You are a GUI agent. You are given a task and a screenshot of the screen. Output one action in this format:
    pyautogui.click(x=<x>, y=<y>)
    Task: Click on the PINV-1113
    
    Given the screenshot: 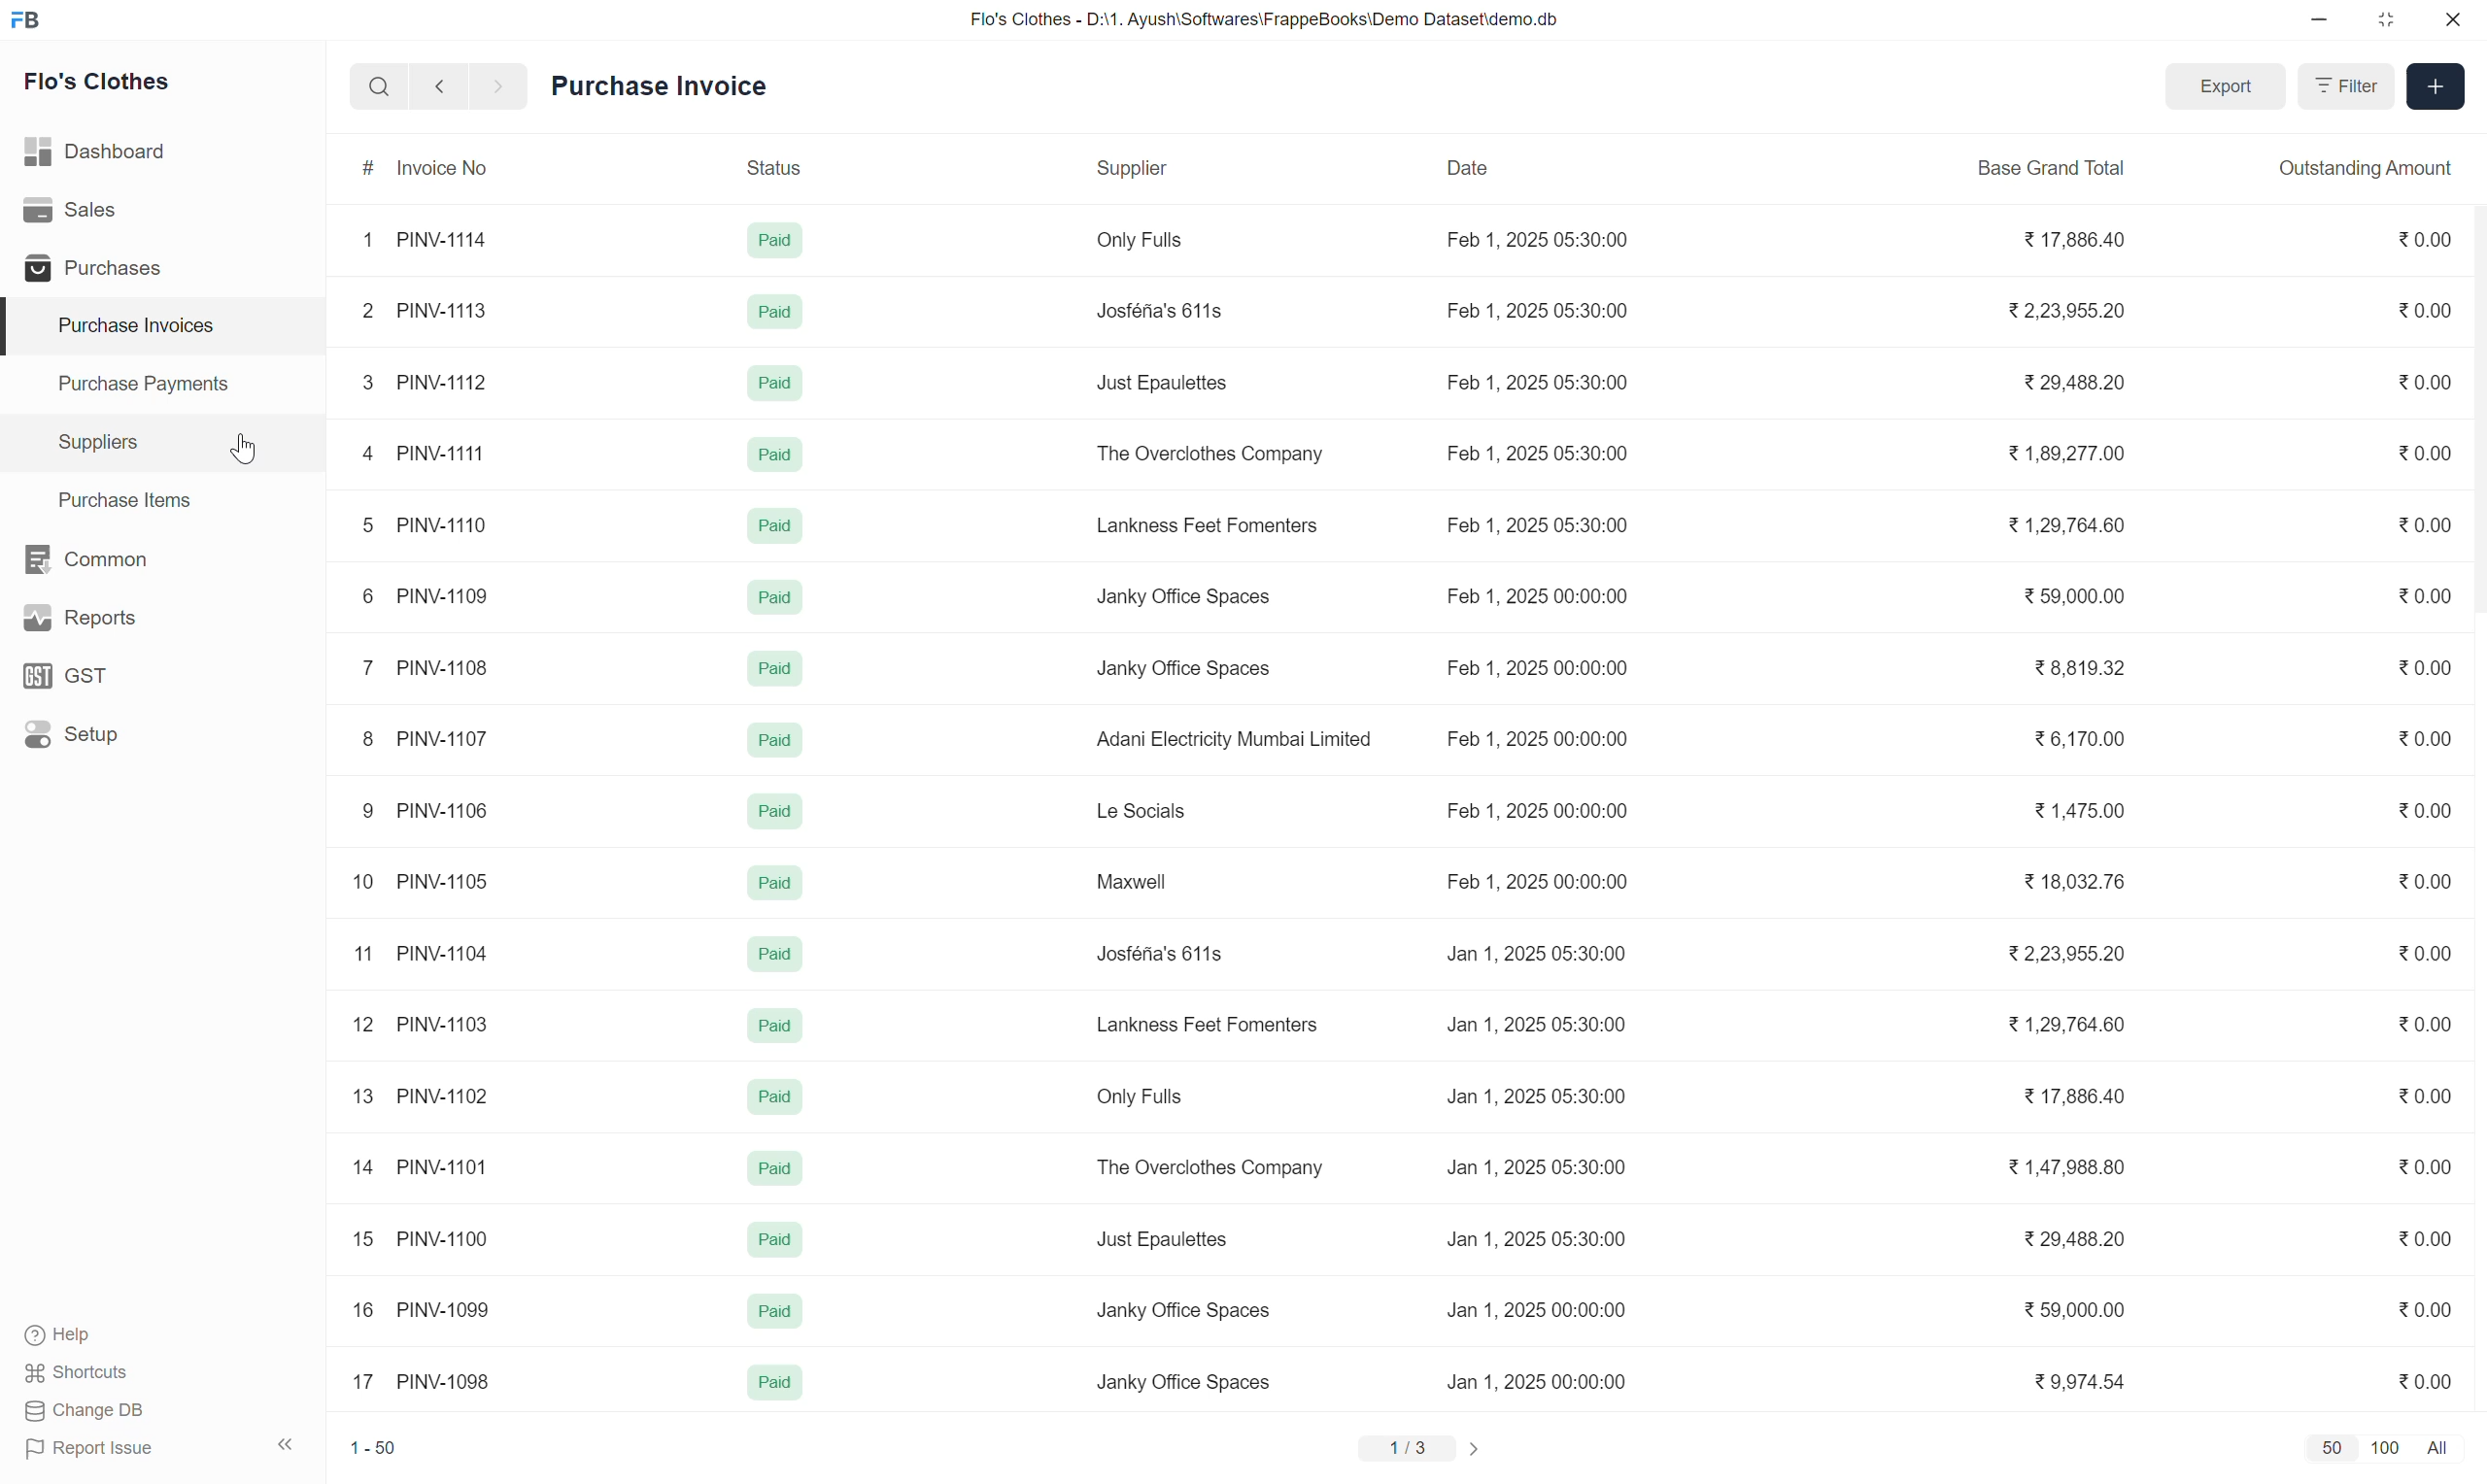 What is the action you would take?
    pyautogui.click(x=447, y=311)
    